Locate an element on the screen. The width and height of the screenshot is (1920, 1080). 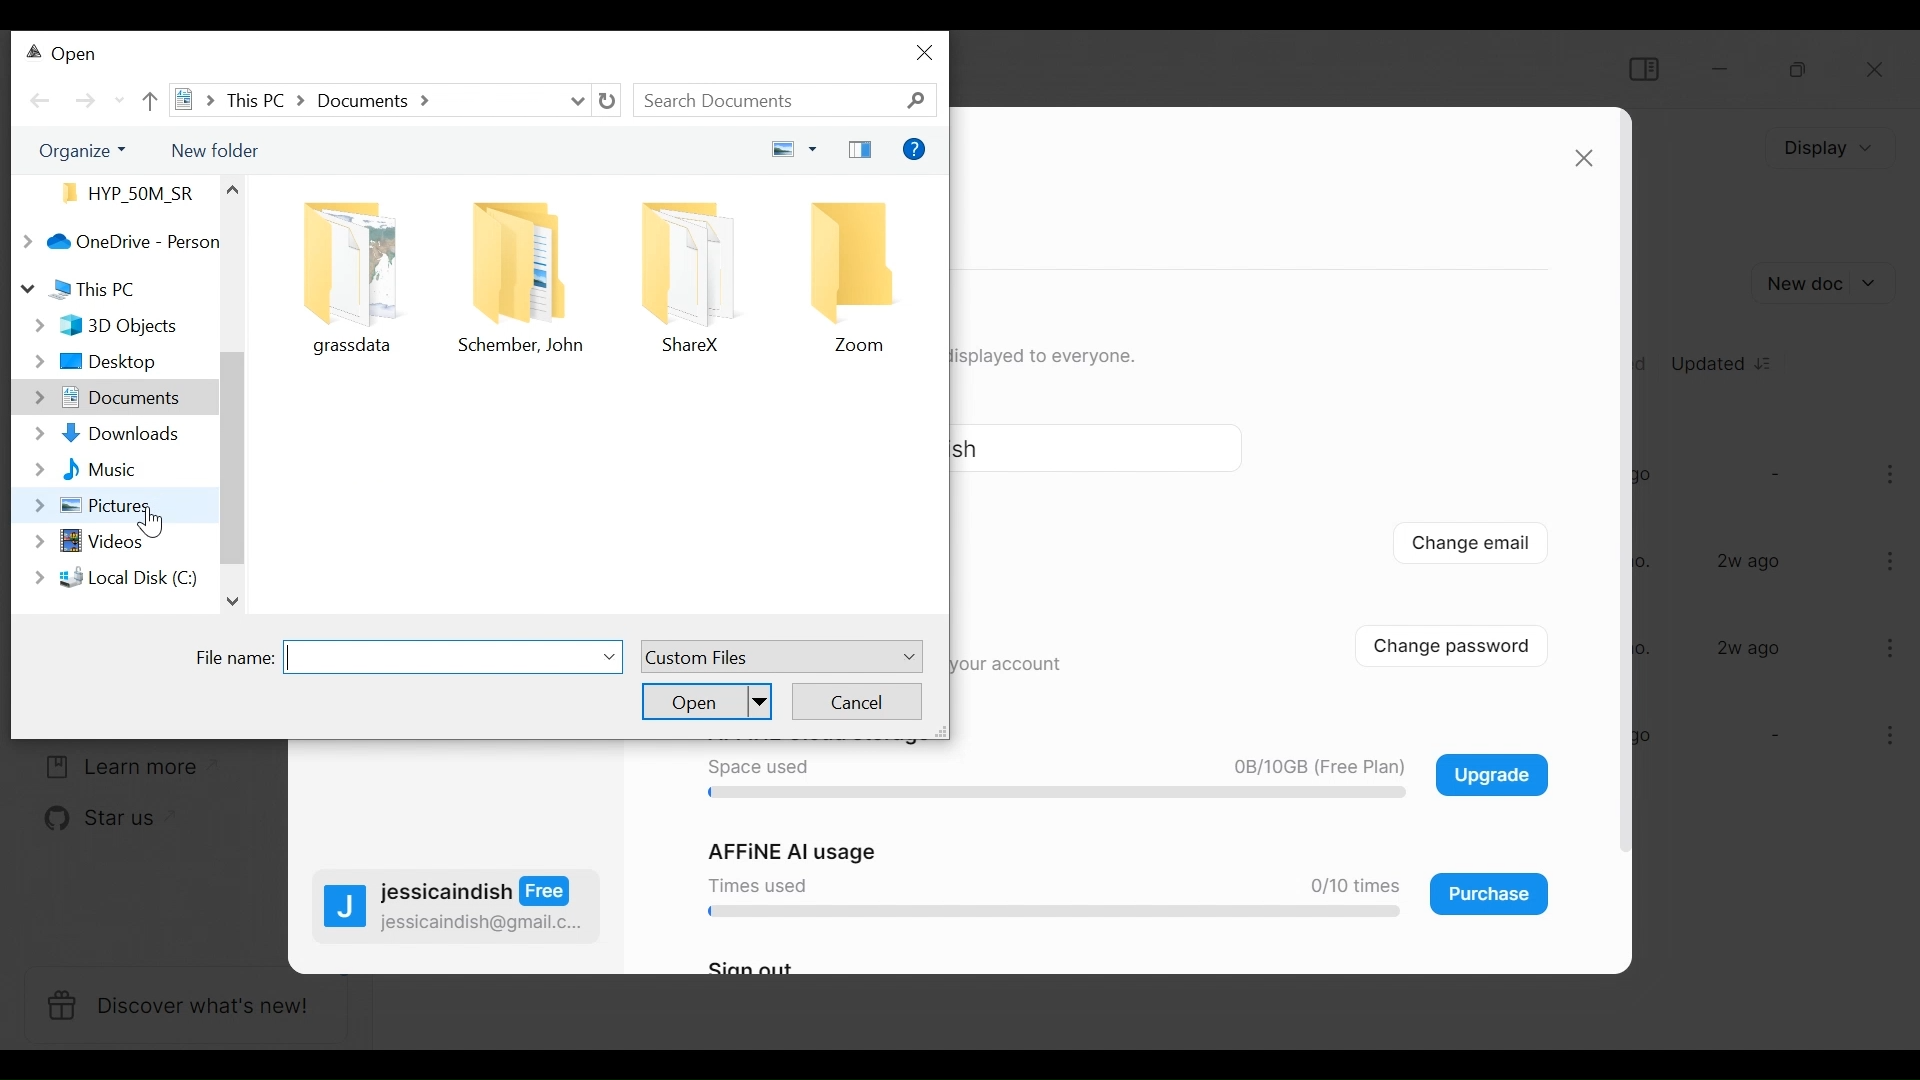
AFFiNE AI usage is located at coordinates (795, 852).